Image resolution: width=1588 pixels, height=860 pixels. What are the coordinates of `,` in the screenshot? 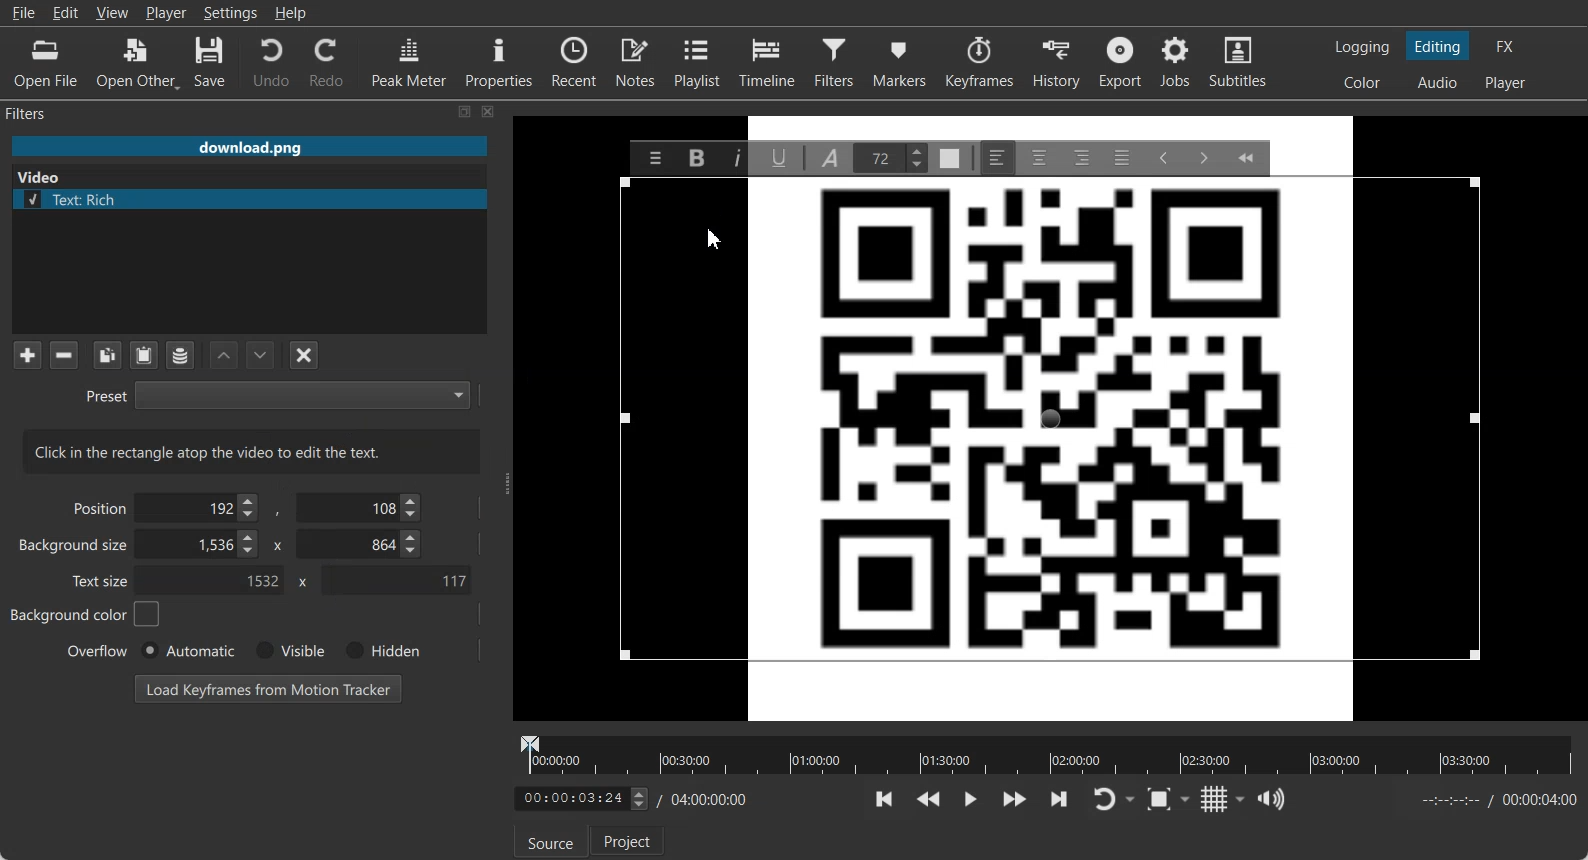 It's located at (279, 512).